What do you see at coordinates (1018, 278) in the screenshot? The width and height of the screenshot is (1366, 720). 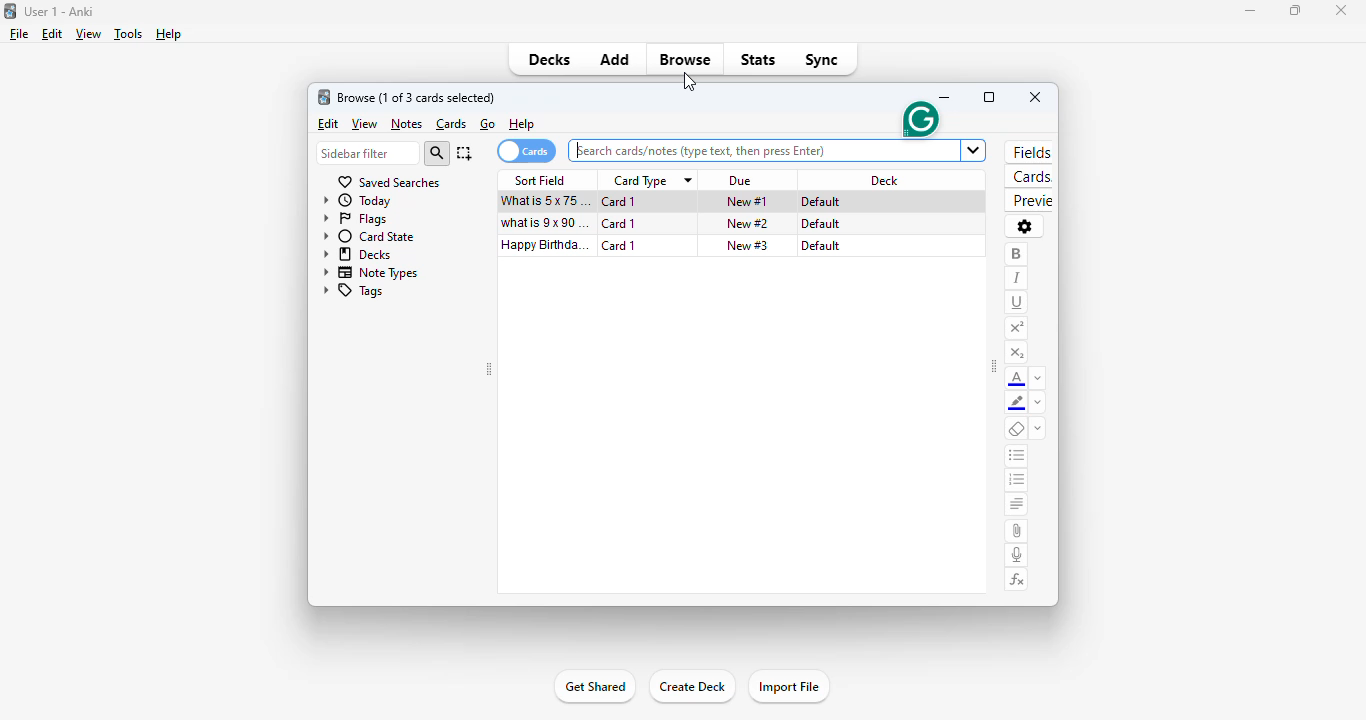 I see `italic` at bounding box center [1018, 278].